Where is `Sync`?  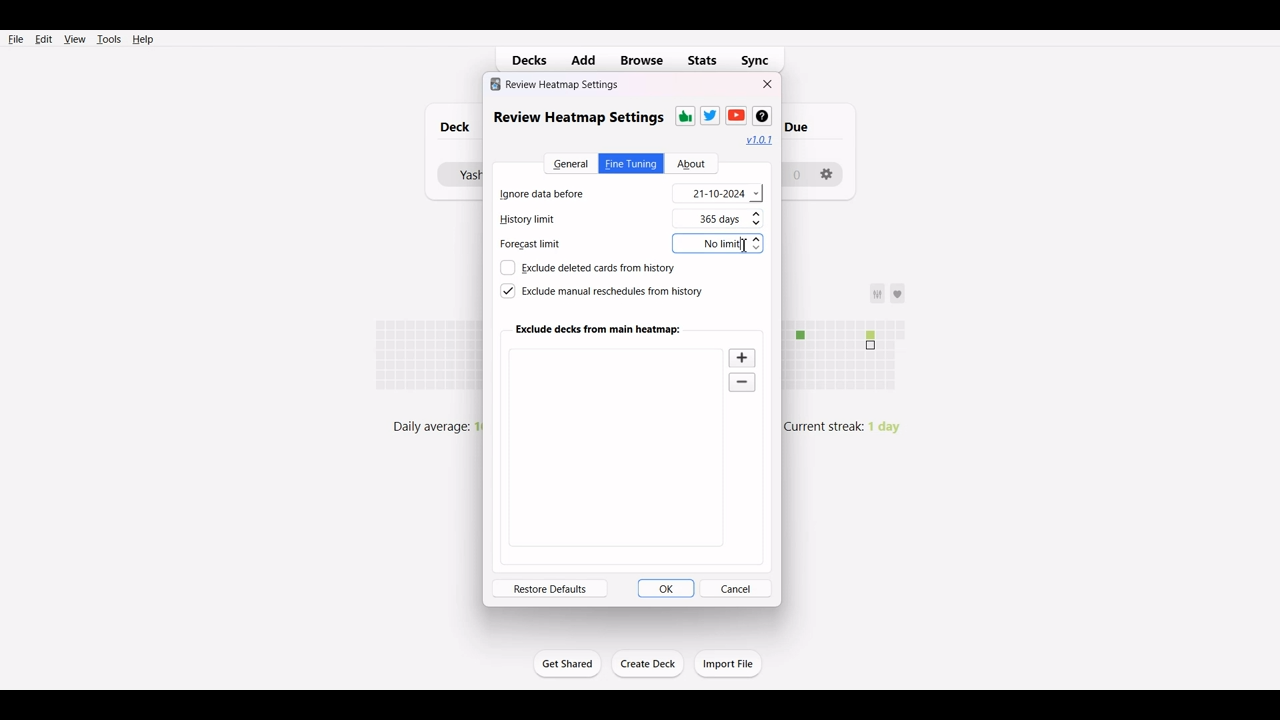
Sync is located at coordinates (762, 58).